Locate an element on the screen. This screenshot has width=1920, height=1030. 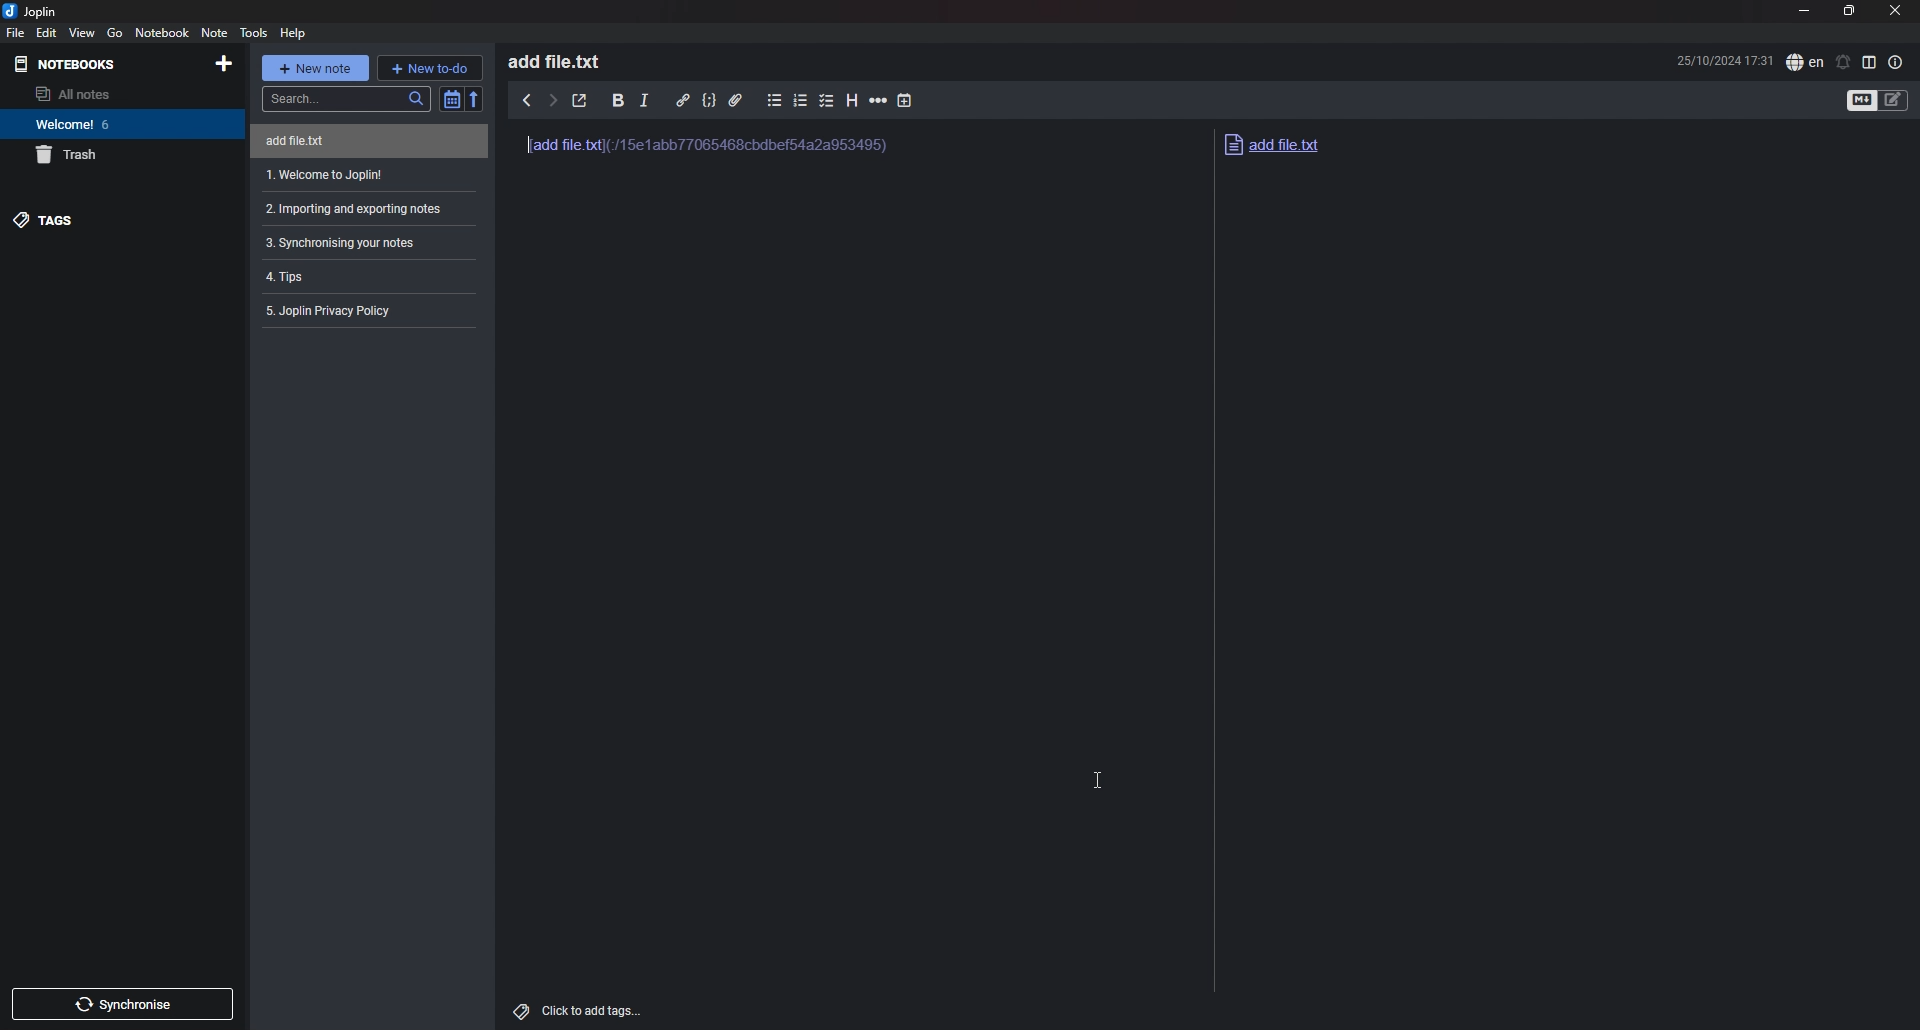
add.file.txt is located at coordinates (562, 60).